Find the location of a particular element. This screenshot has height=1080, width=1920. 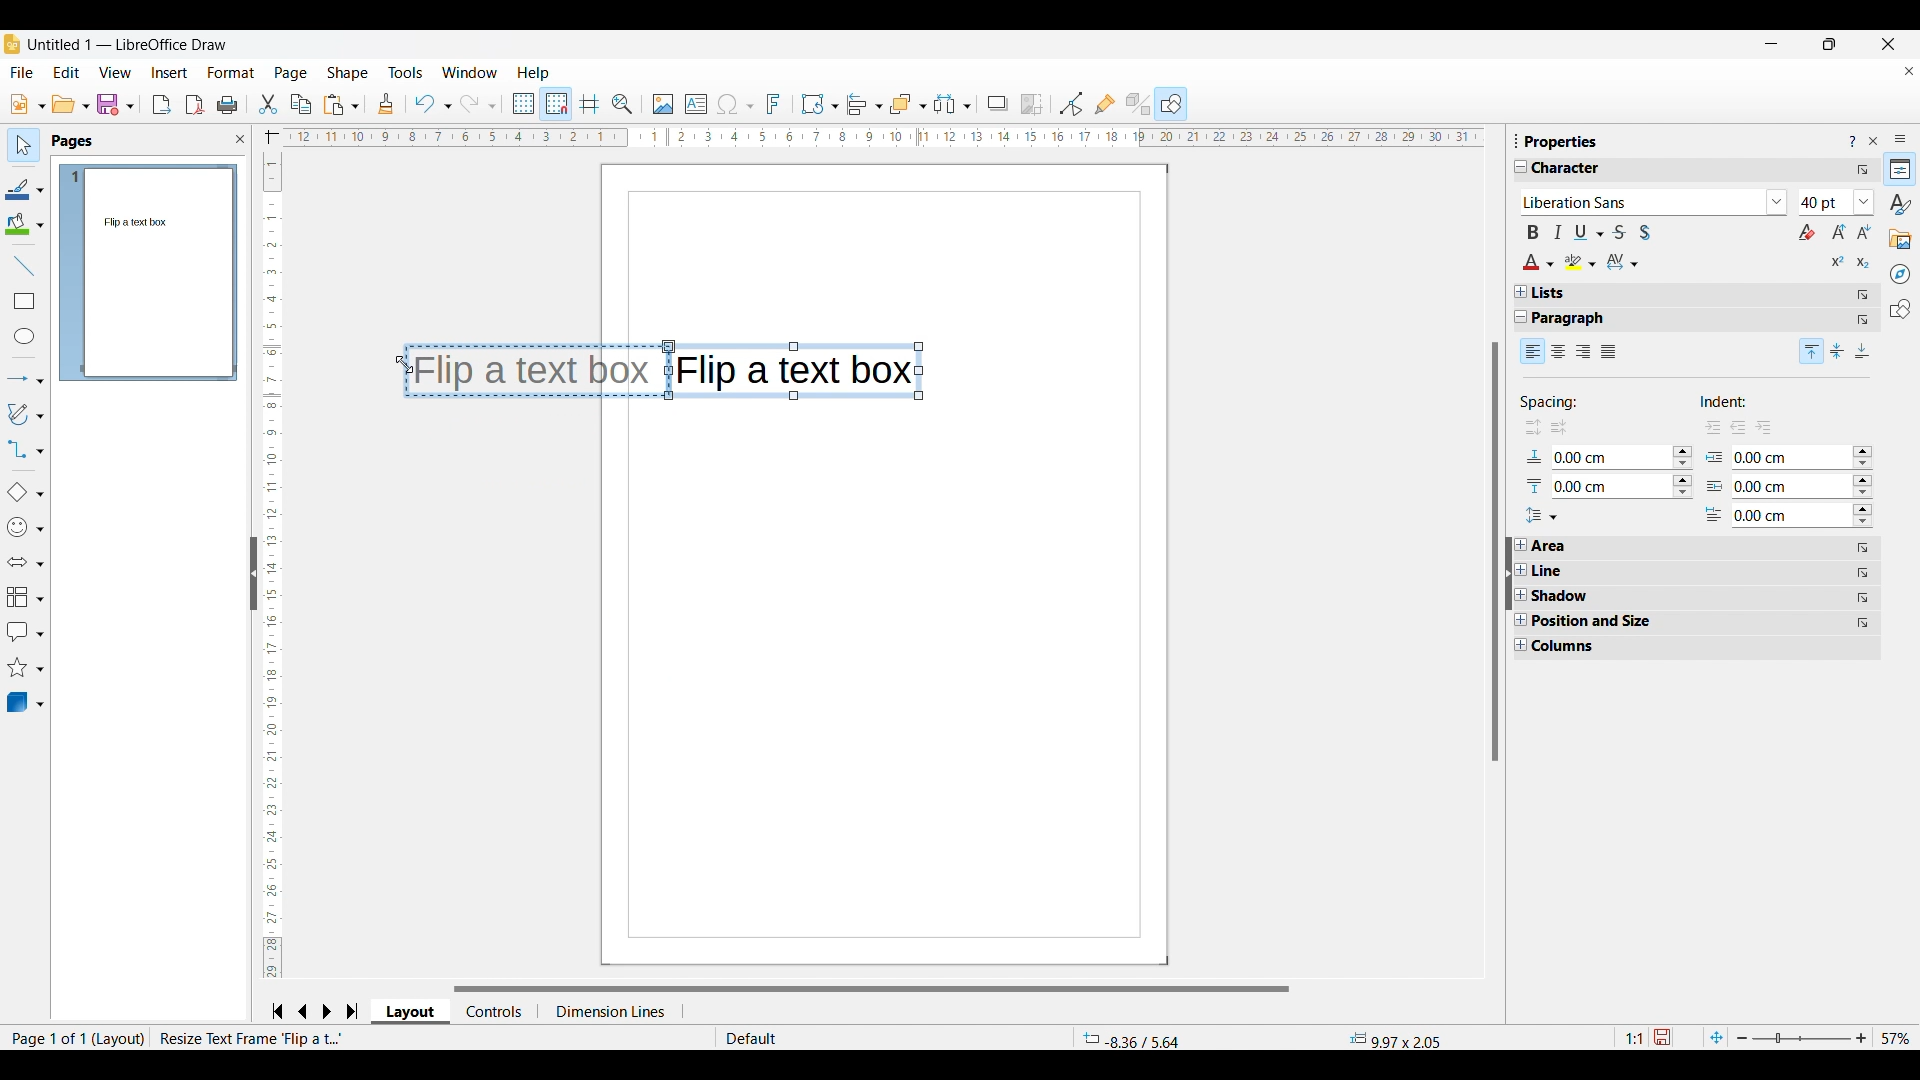

Underline options is located at coordinates (1589, 232).